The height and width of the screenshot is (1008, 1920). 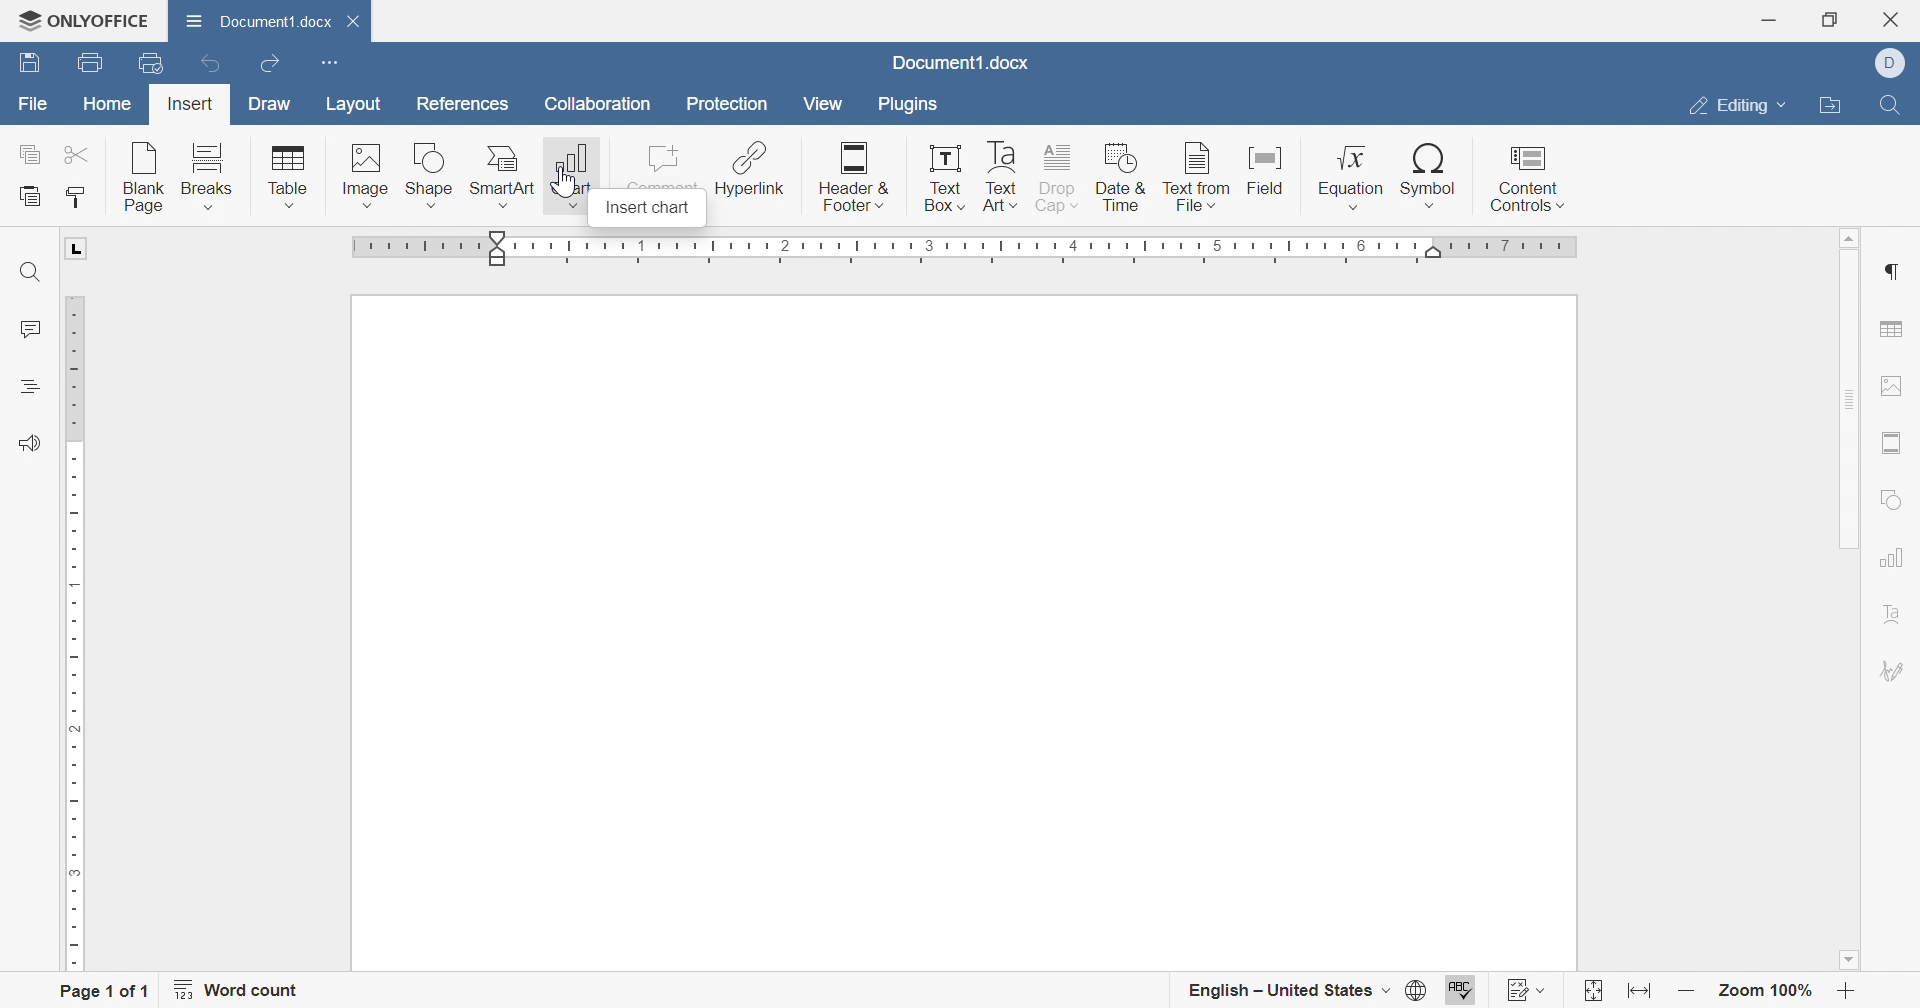 What do you see at coordinates (144, 173) in the screenshot?
I see `Blank Page` at bounding box center [144, 173].